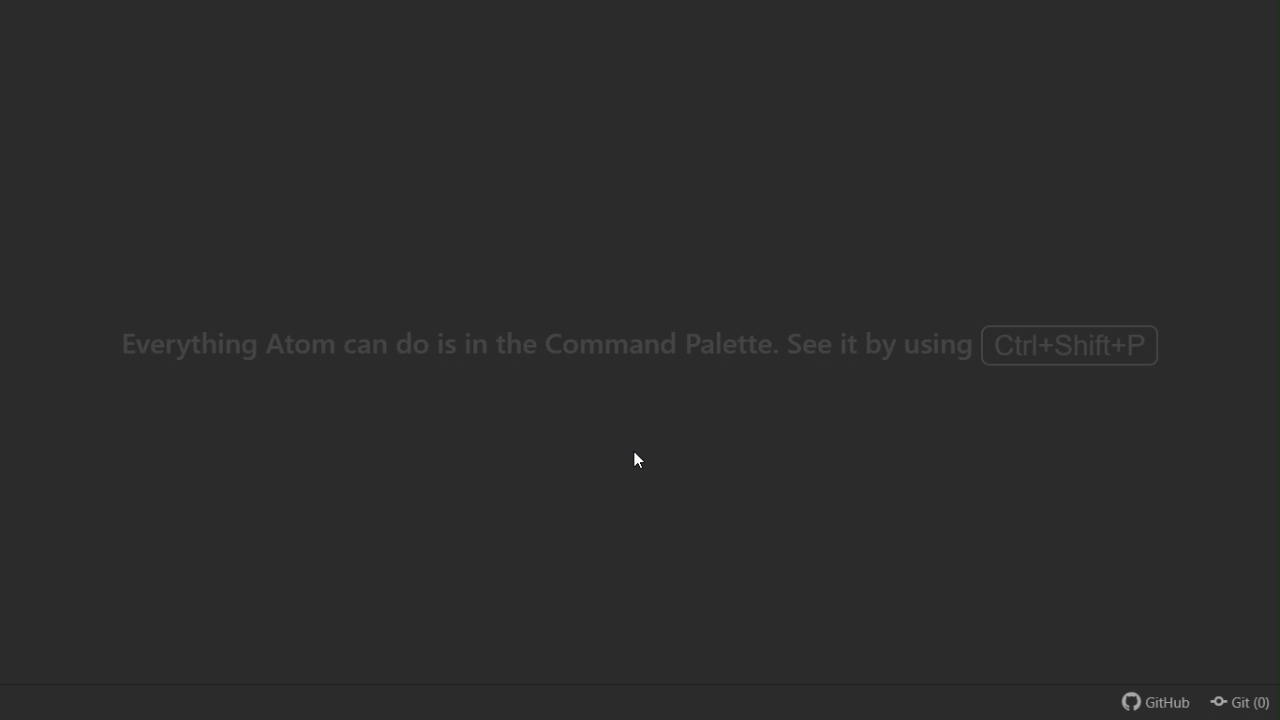 This screenshot has width=1280, height=720. What do you see at coordinates (641, 355) in the screenshot?
I see `Everything Atom can do is in the Command Palette. See it by using Ctrl+Shift+P` at bounding box center [641, 355].